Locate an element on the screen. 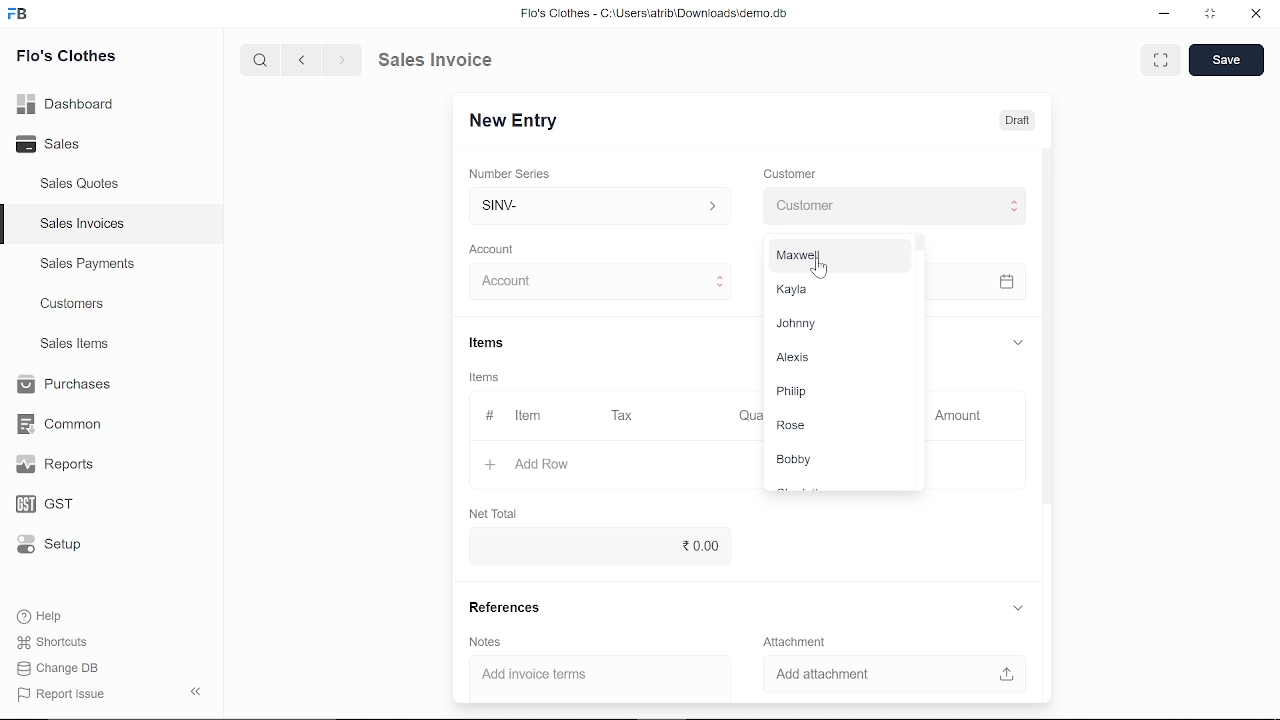 The height and width of the screenshot is (720, 1280). cursor is located at coordinates (819, 270).